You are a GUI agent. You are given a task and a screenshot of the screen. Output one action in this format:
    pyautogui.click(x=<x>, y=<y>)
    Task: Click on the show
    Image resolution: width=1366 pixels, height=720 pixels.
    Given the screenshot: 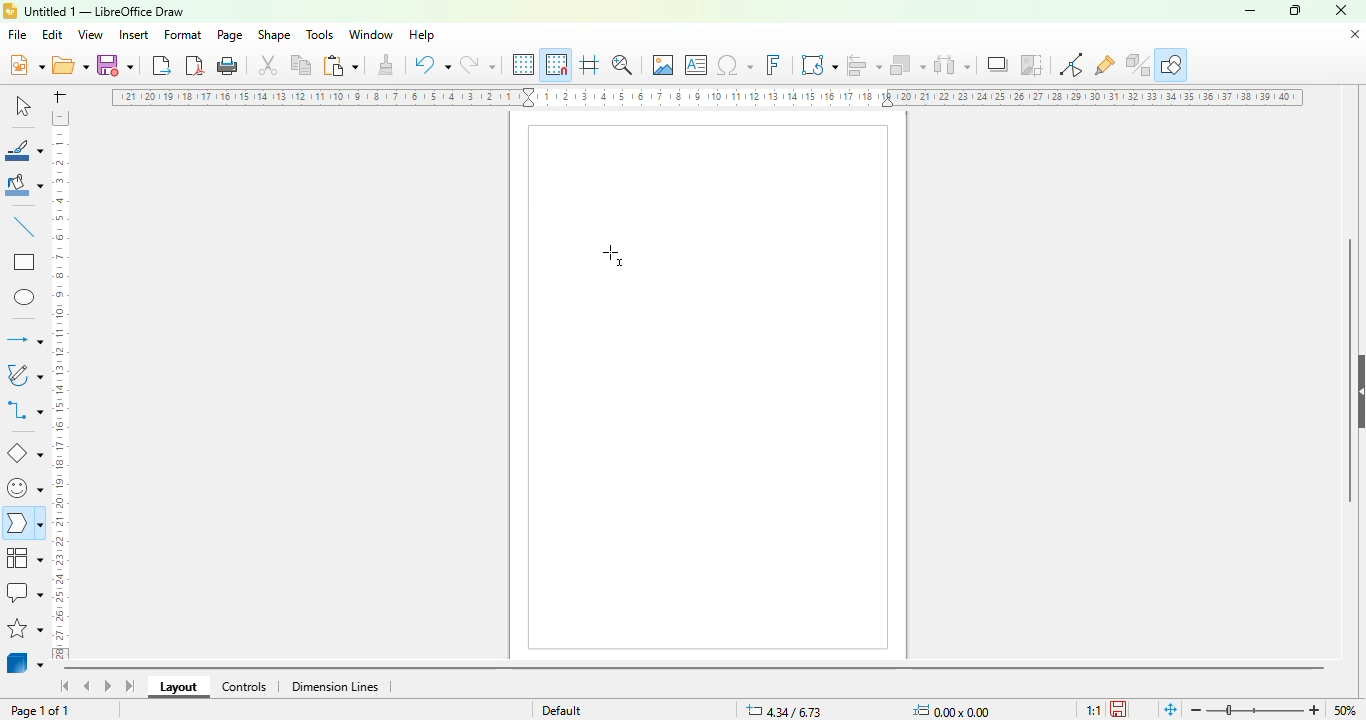 What is the action you would take?
    pyautogui.click(x=1357, y=392)
    